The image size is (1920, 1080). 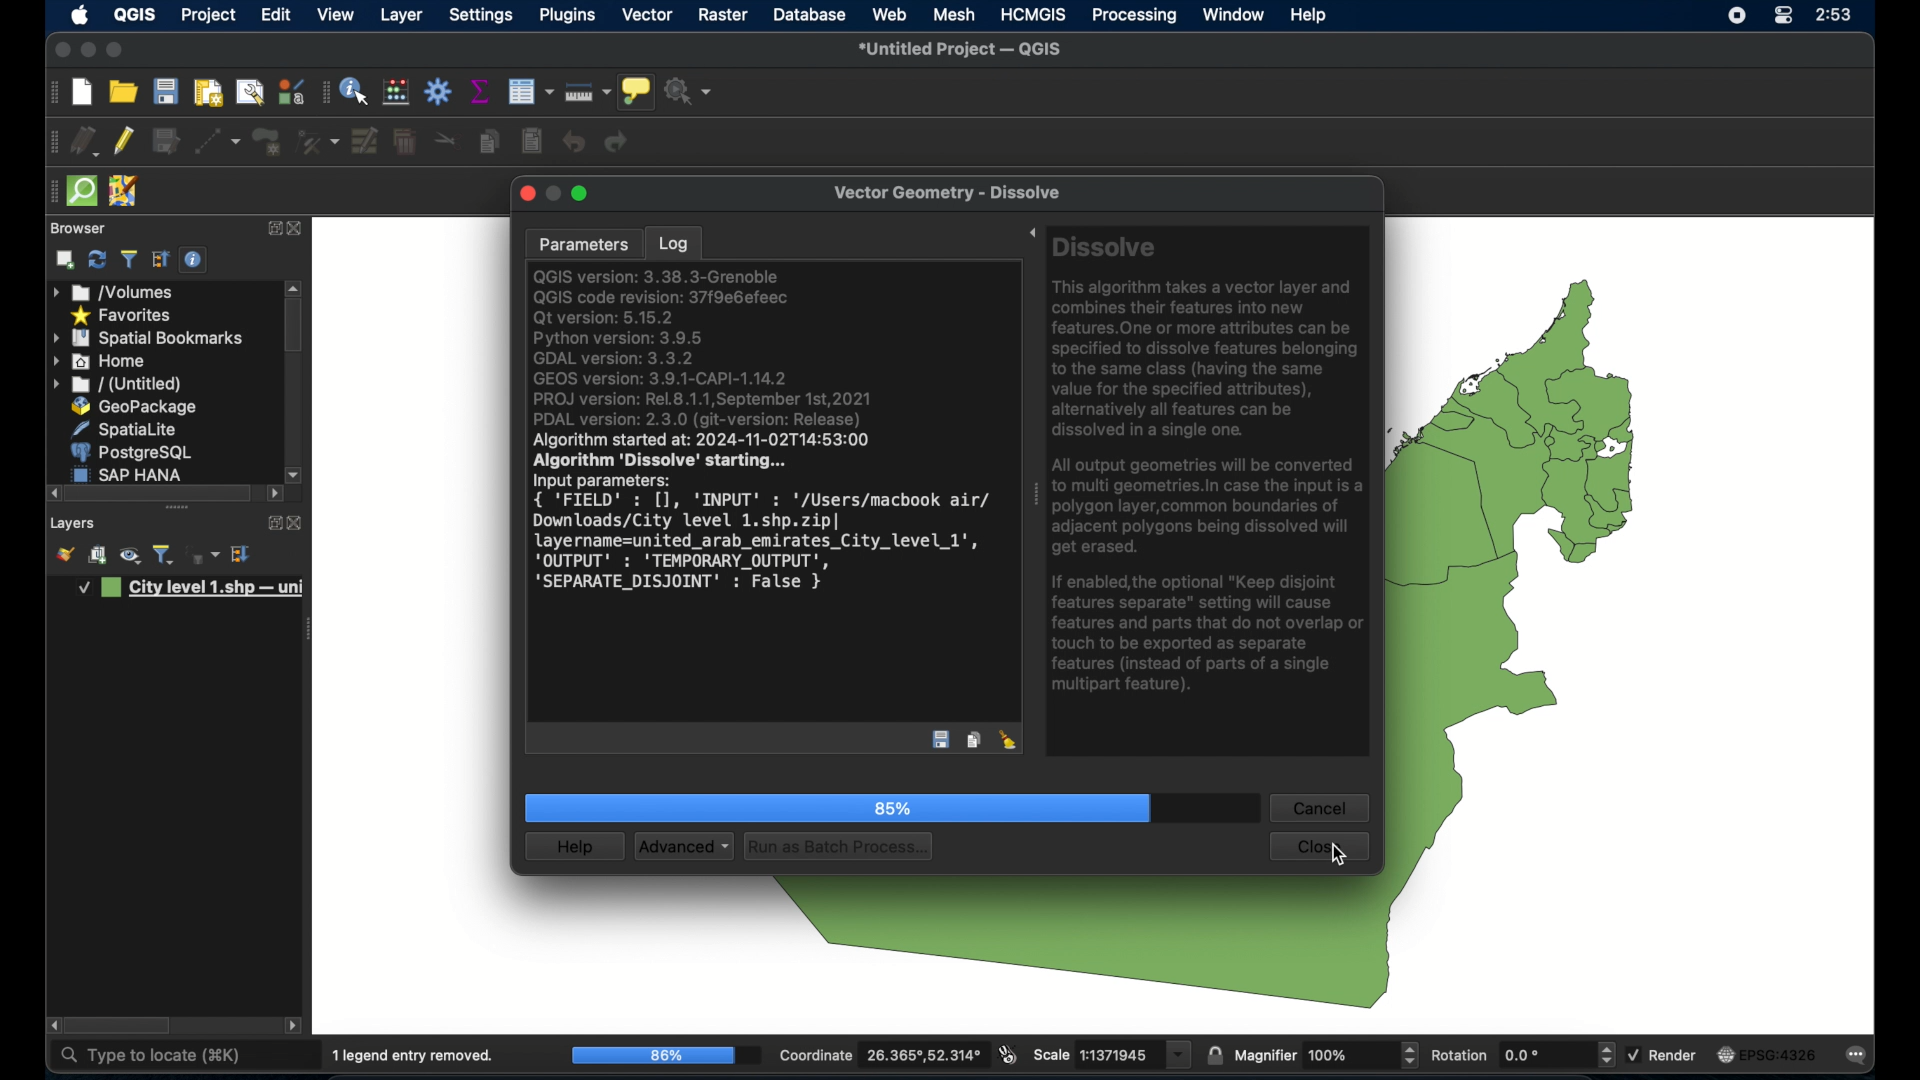 What do you see at coordinates (248, 93) in the screenshot?
I see `open layout manager` at bounding box center [248, 93].